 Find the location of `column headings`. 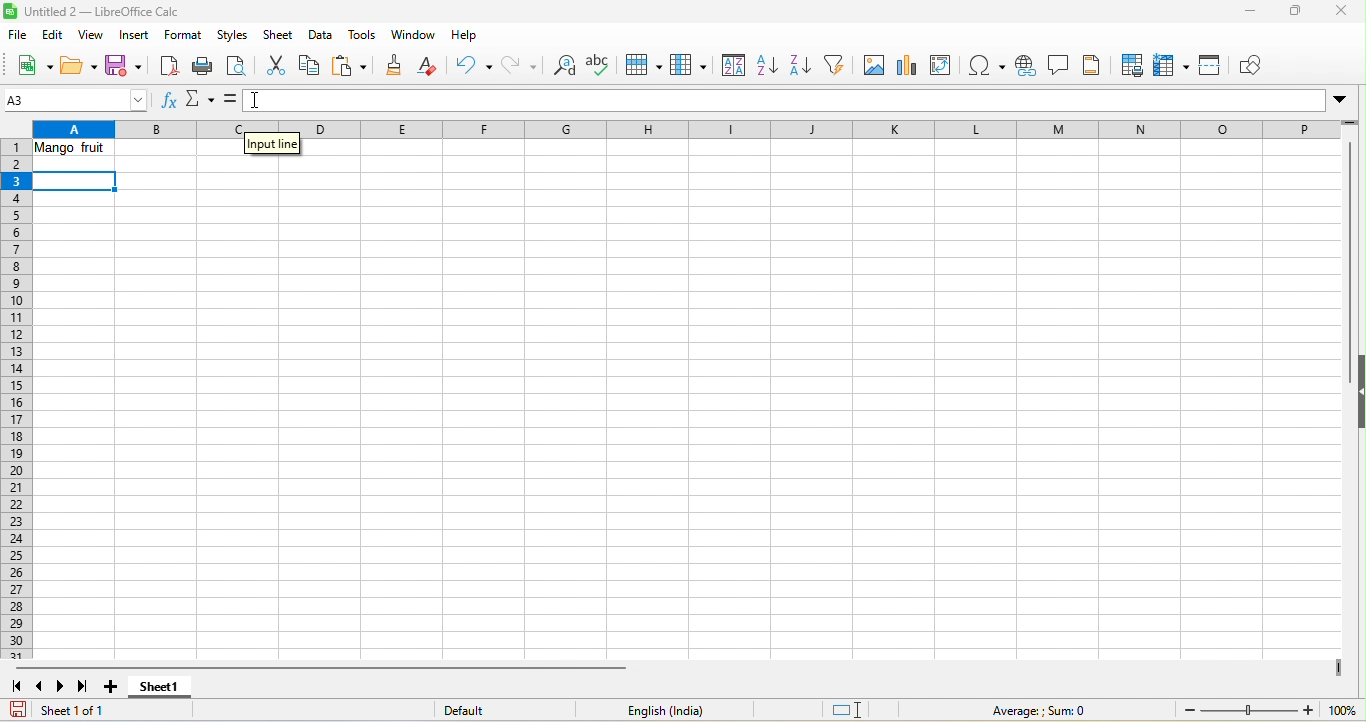

column headings is located at coordinates (695, 125).